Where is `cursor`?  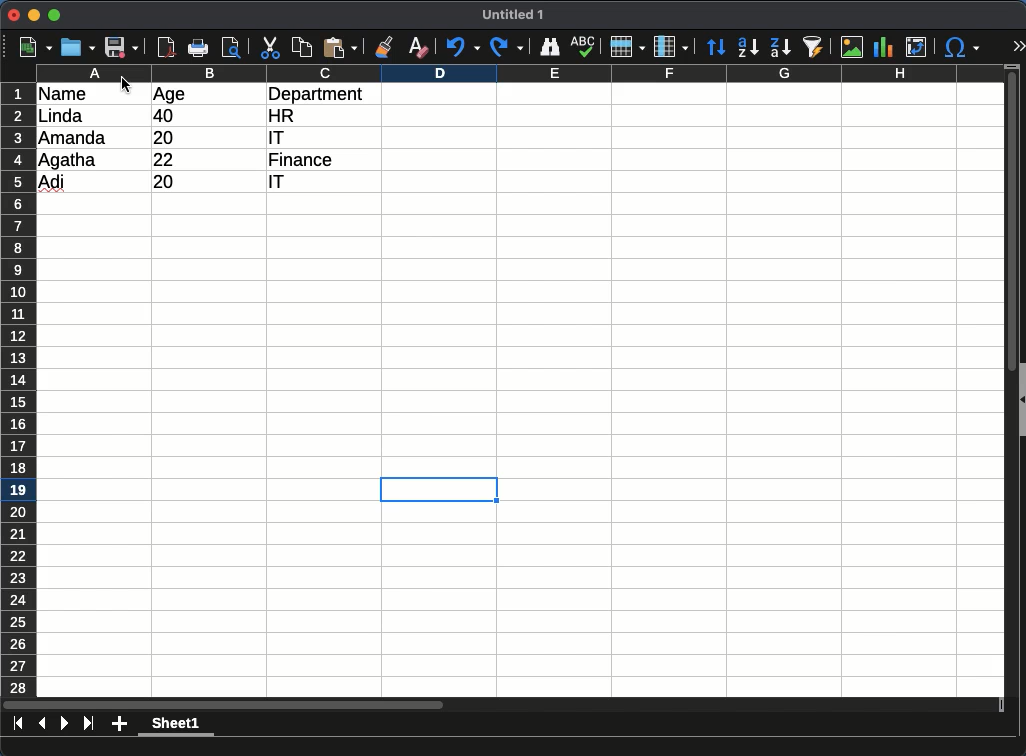
cursor is located at coordinates (126, 86).